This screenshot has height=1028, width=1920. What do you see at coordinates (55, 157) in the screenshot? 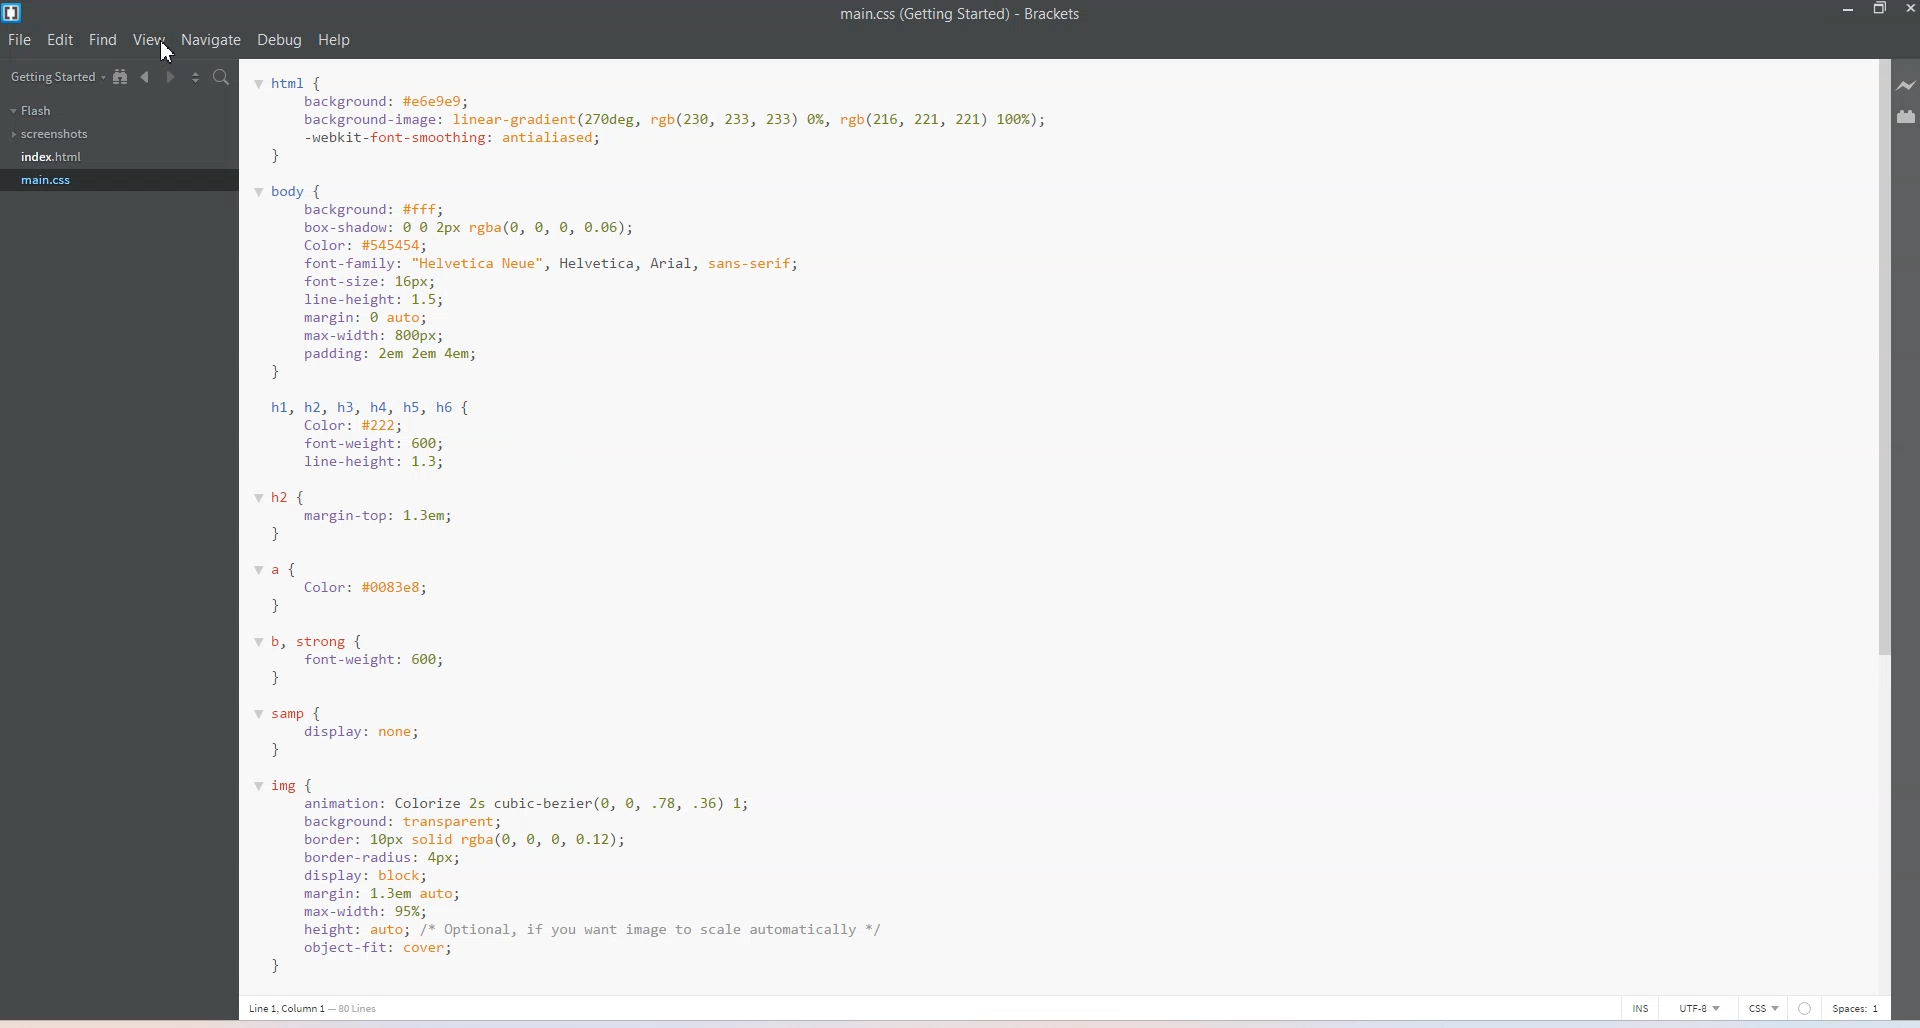
I see `index.html` at bounding box center [55, 157].